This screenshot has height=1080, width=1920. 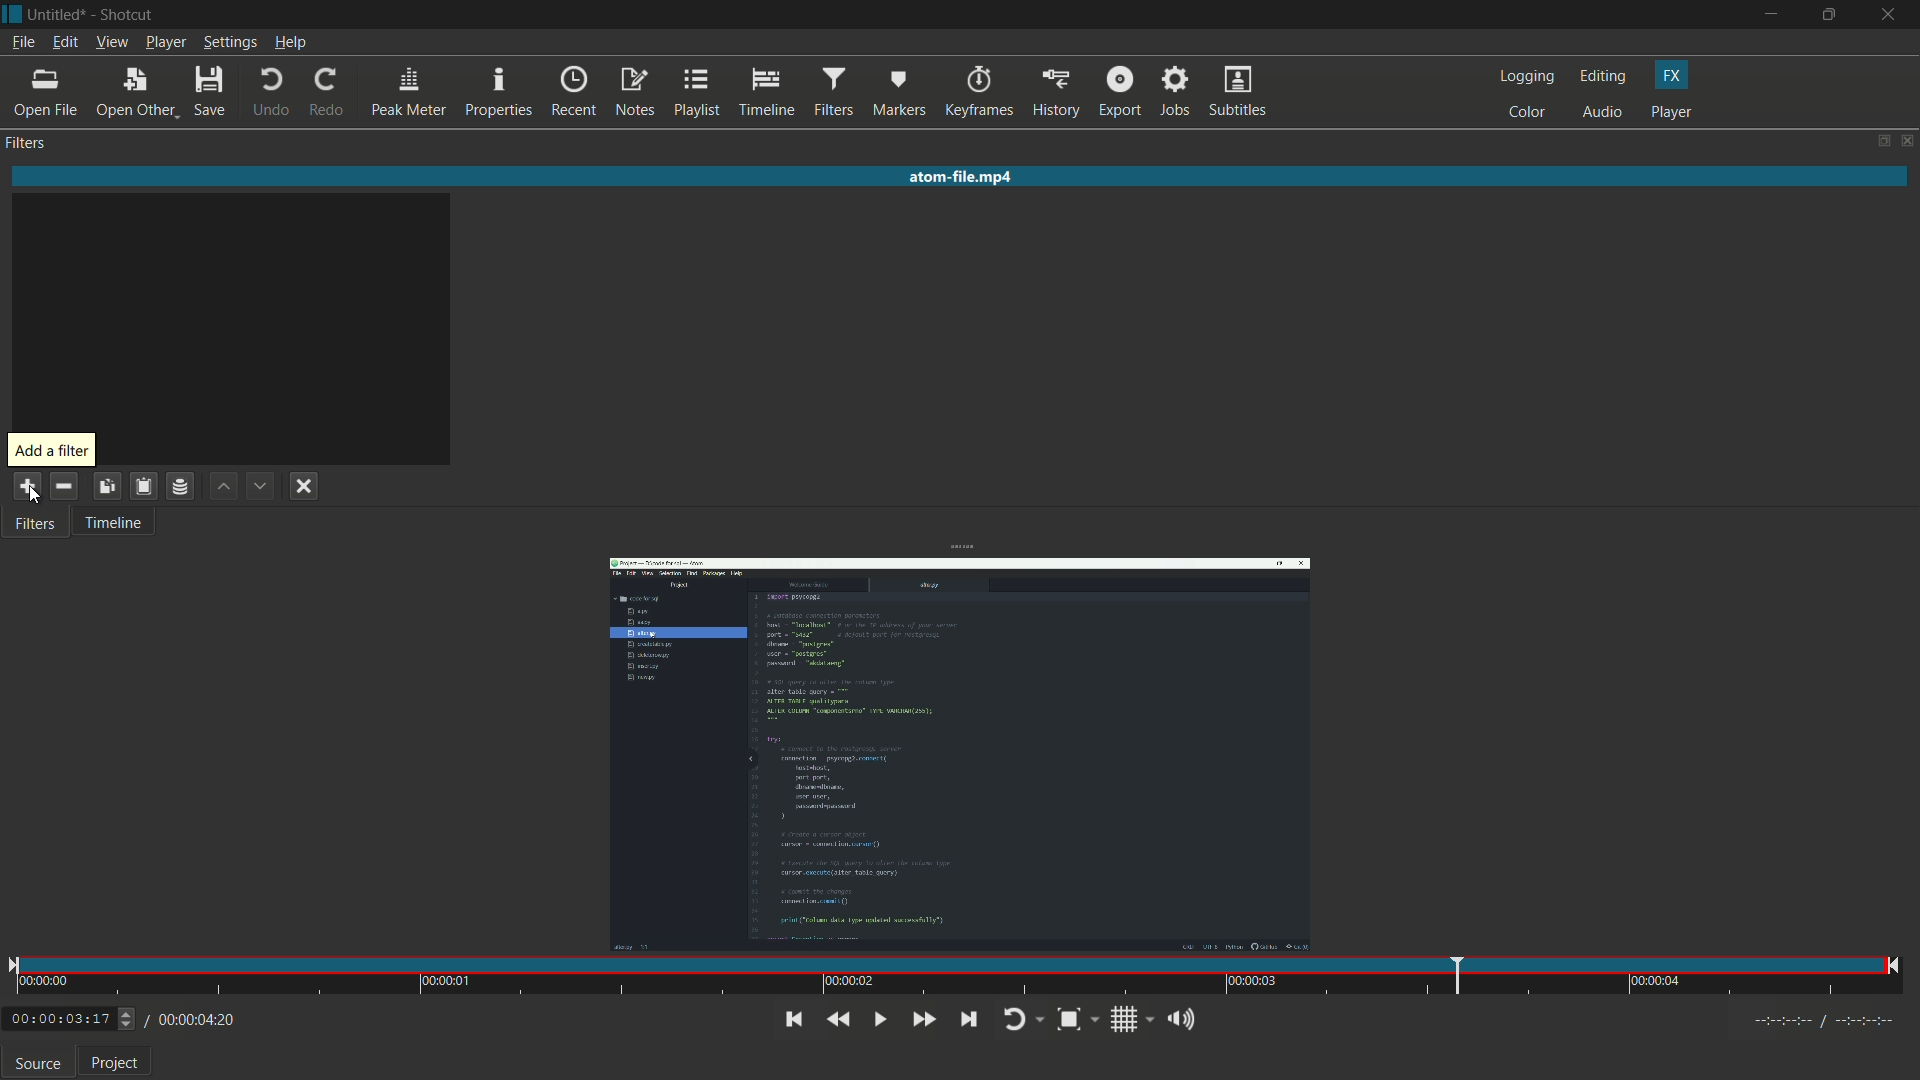 What do you see at coordinates (23, 41) in the screenshot?
I see `file menu` at bounding box center [23, 41].